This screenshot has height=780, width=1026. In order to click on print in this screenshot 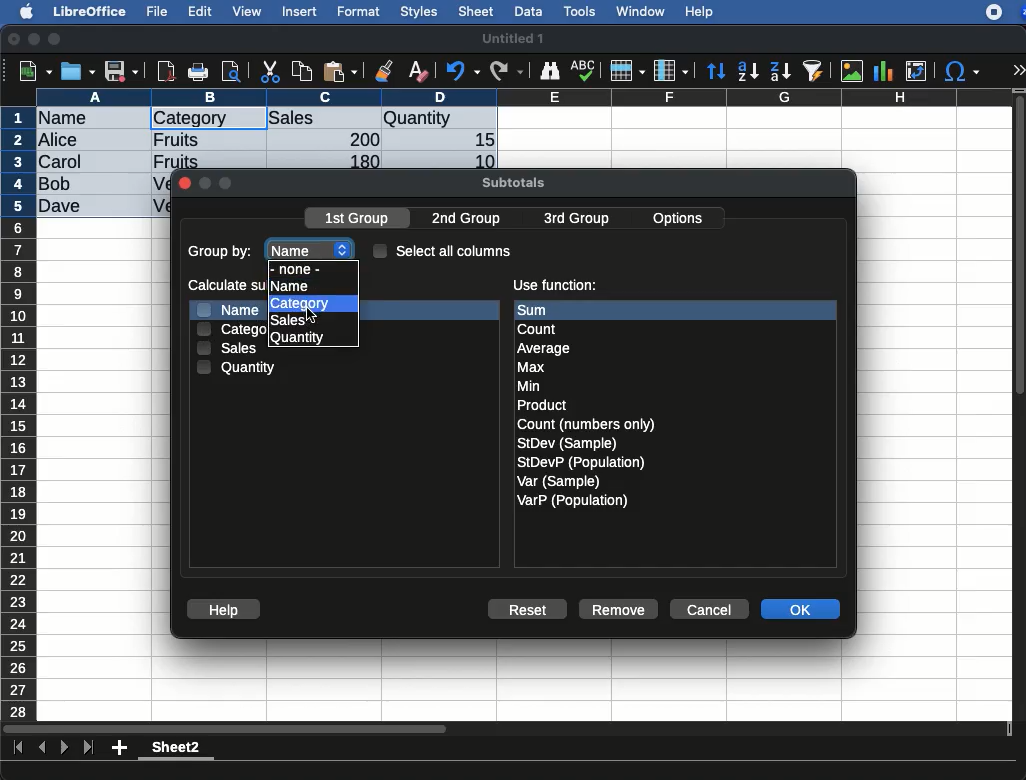, I will do `click(198, 72)`.